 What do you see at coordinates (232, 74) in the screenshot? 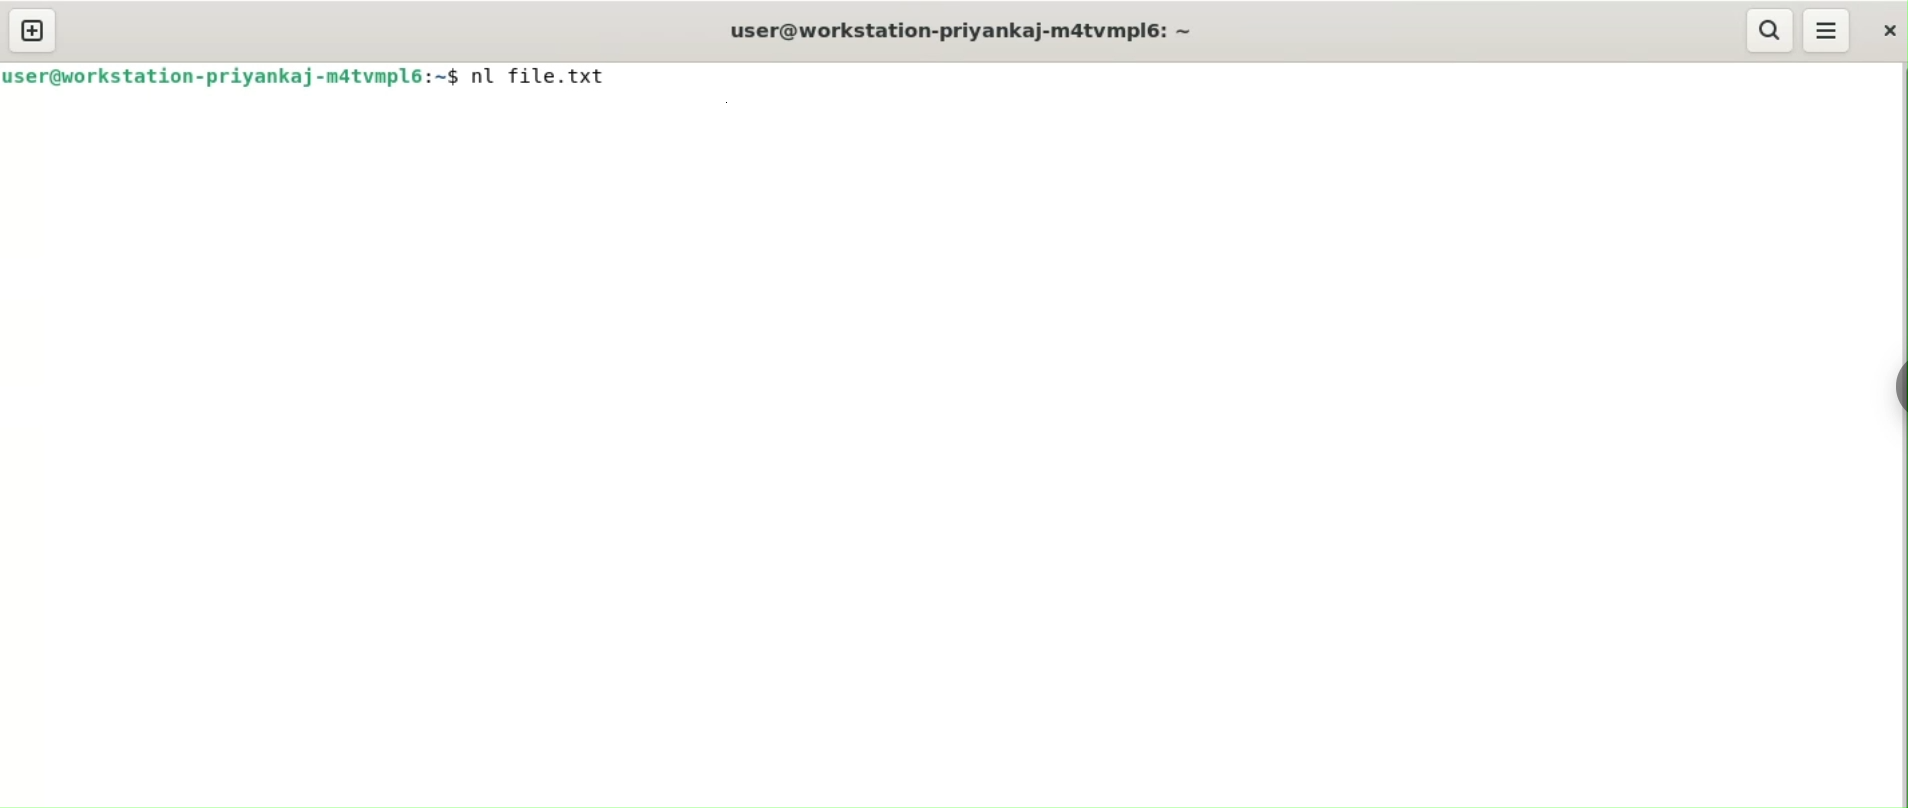
I see `user@workstation-priyankaj-m4atvmpl6: ~$` at bounding box center [232, 74].